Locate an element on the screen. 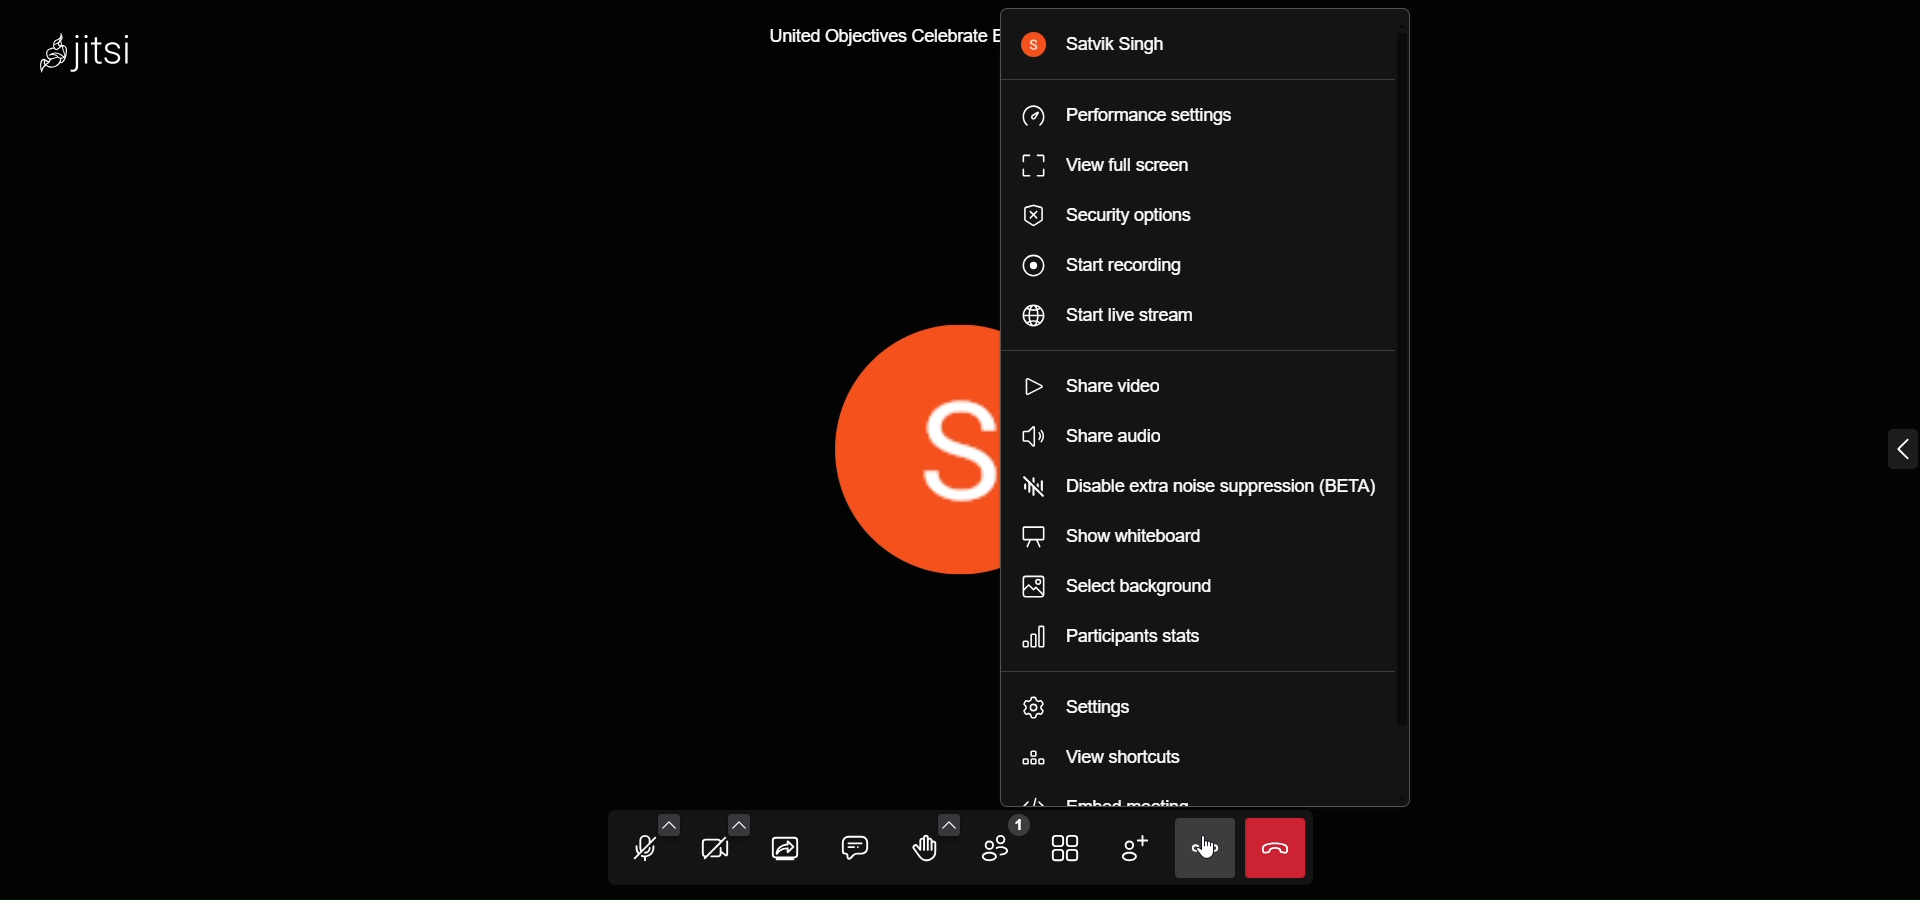 The width and height of the screenshot is (1920, 900). microphone is located at coordinates (643, 850).